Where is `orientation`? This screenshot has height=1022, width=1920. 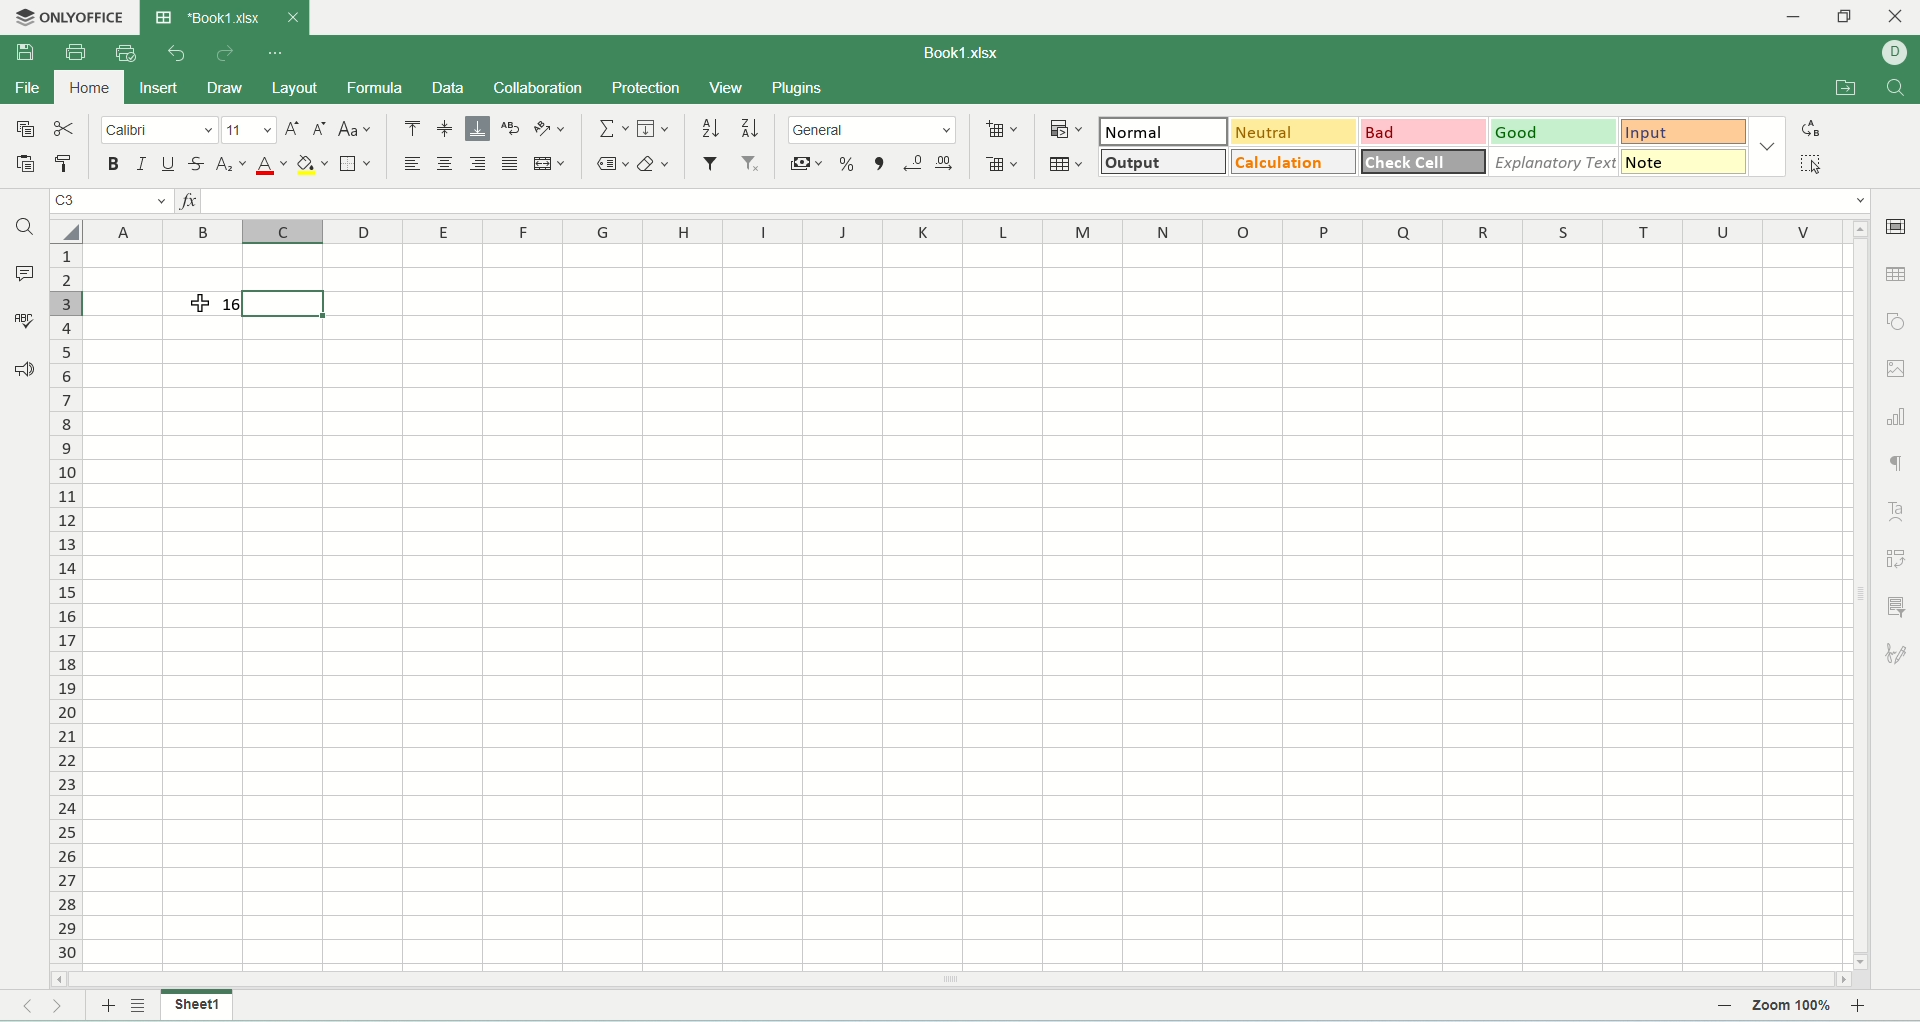 orientation is located at coordinates (550, 128).